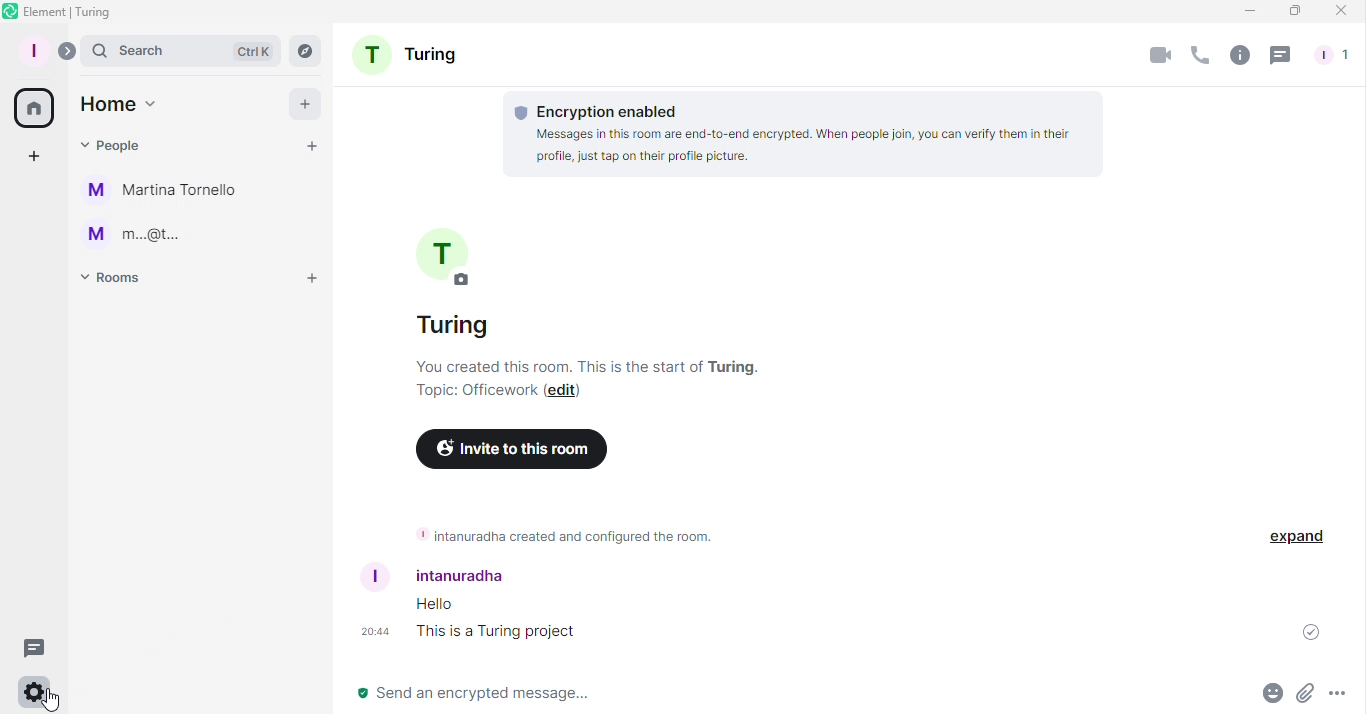  I want to click on Expand, so click(70, 51).